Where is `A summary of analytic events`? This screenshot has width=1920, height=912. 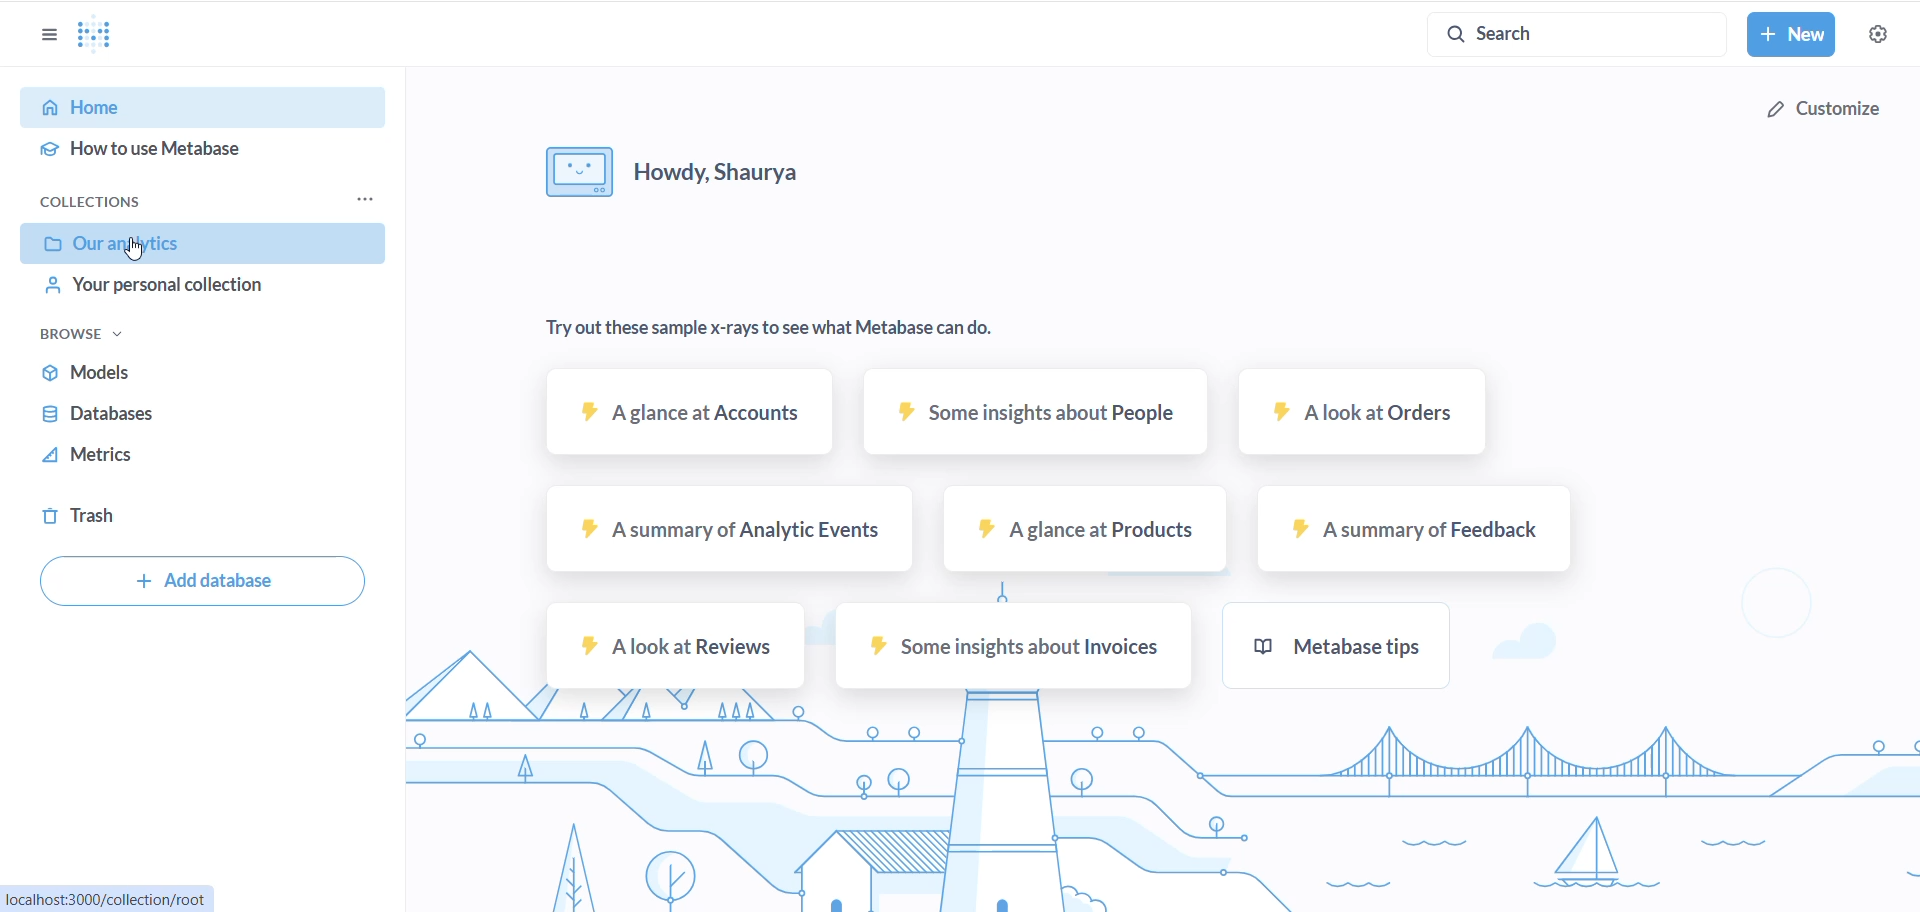
A summary of analytic events is located at coordinates (713, 532).